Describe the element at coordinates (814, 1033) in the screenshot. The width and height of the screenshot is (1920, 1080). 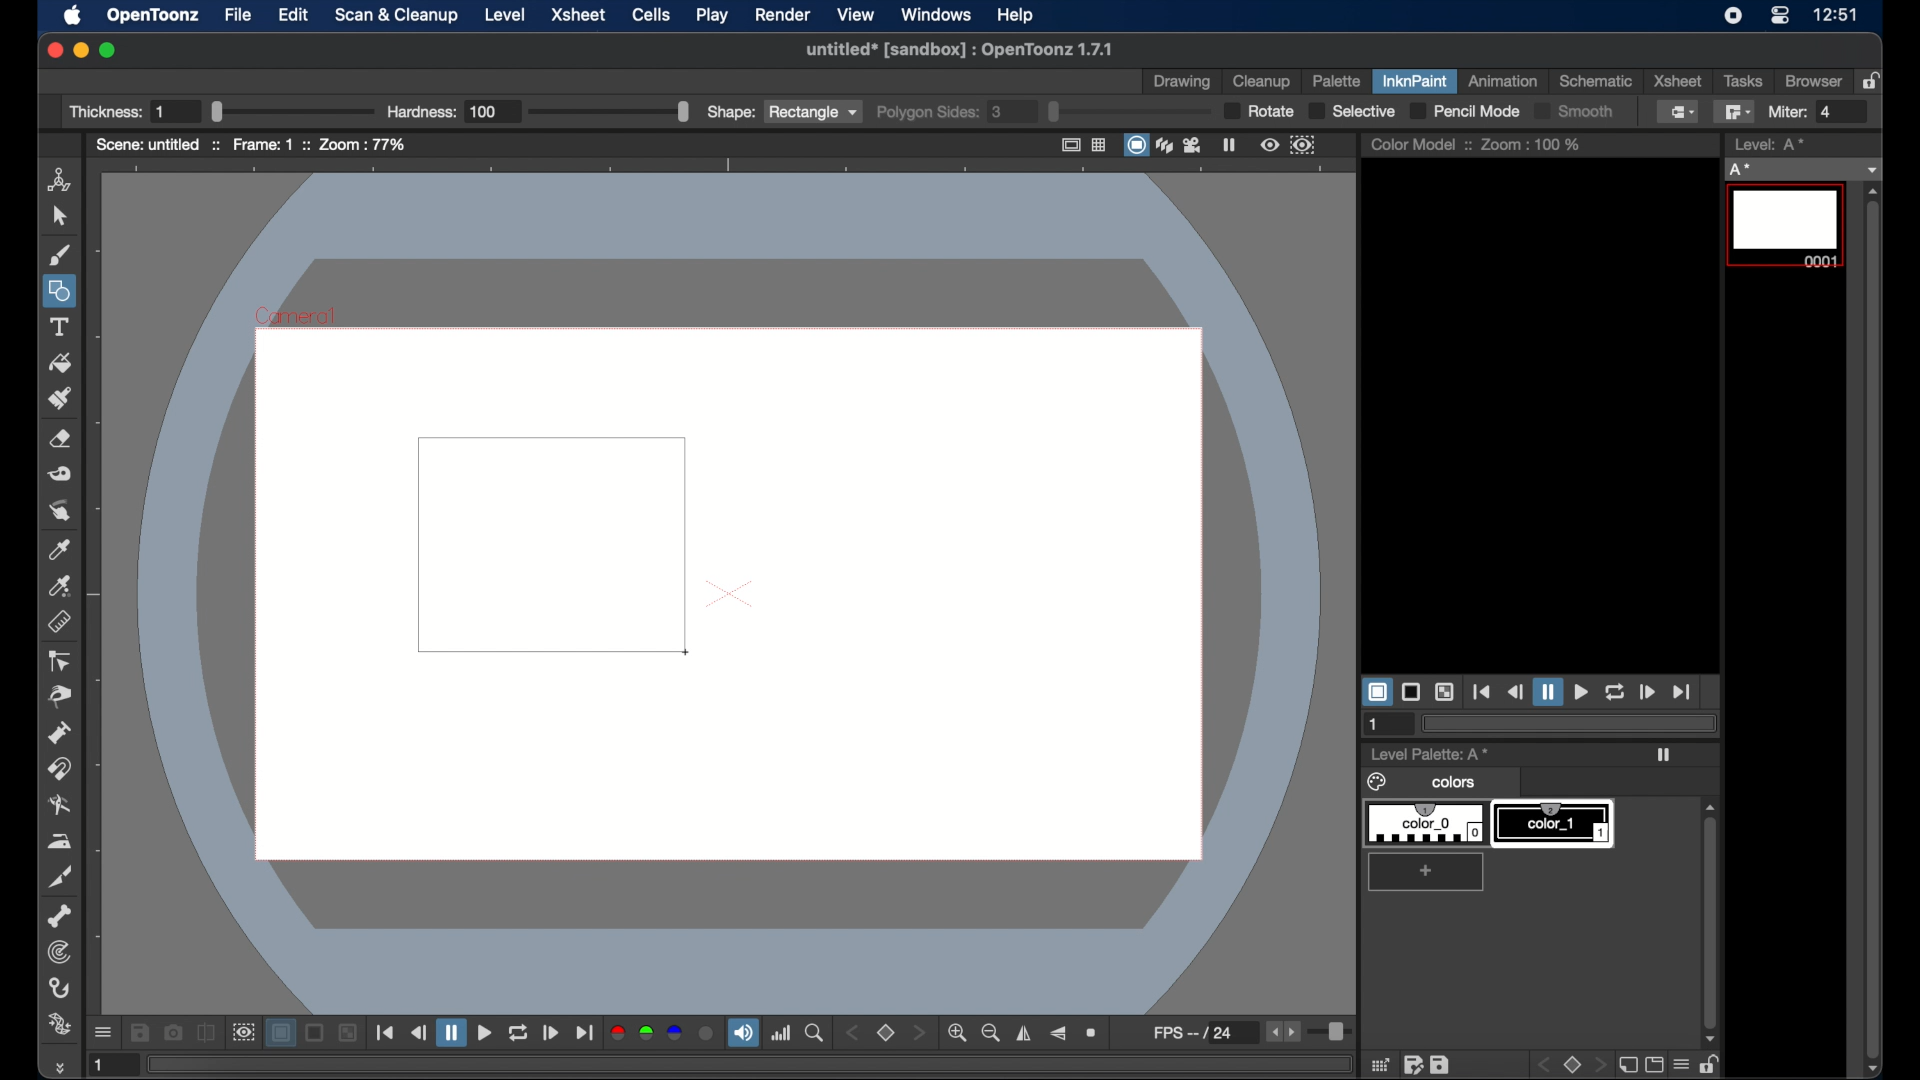
I see `locator` at that location.